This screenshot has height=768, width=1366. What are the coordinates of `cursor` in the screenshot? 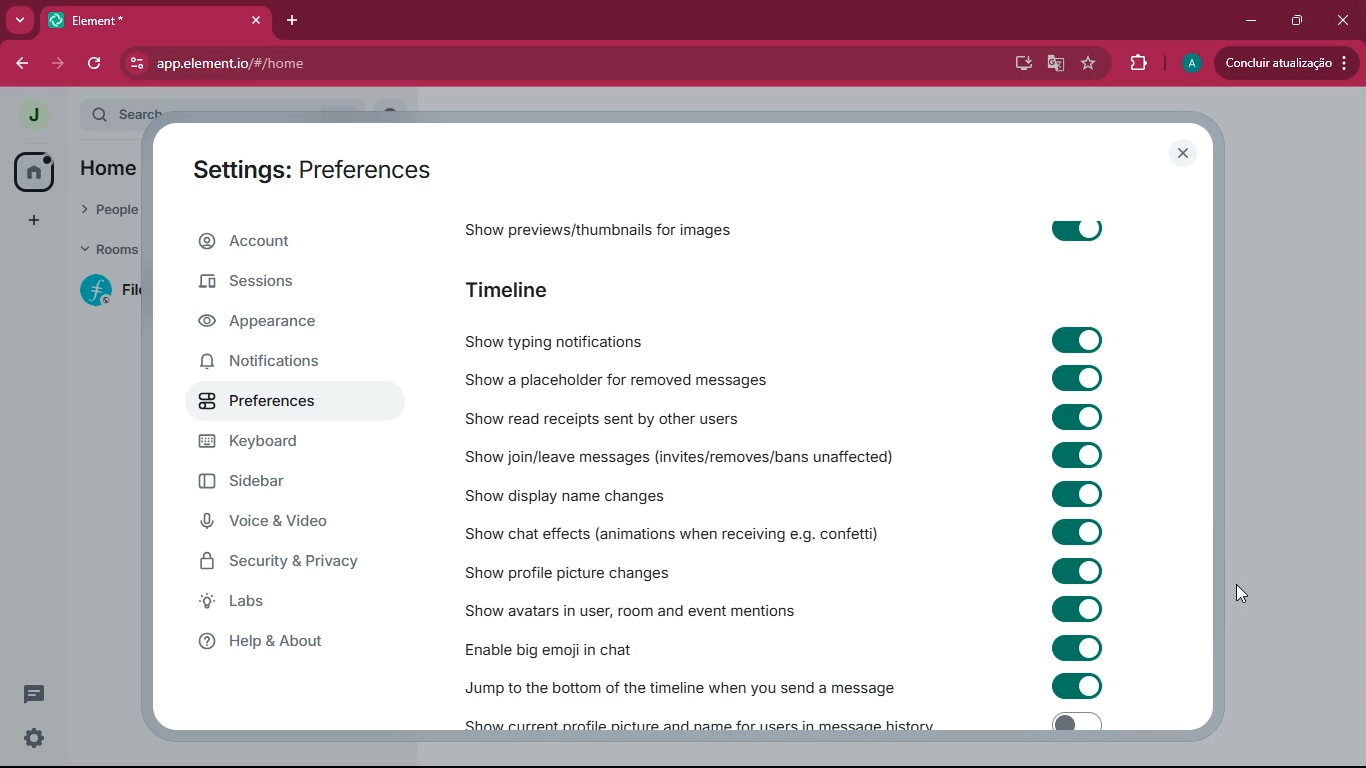 It's located at (1245, 595).